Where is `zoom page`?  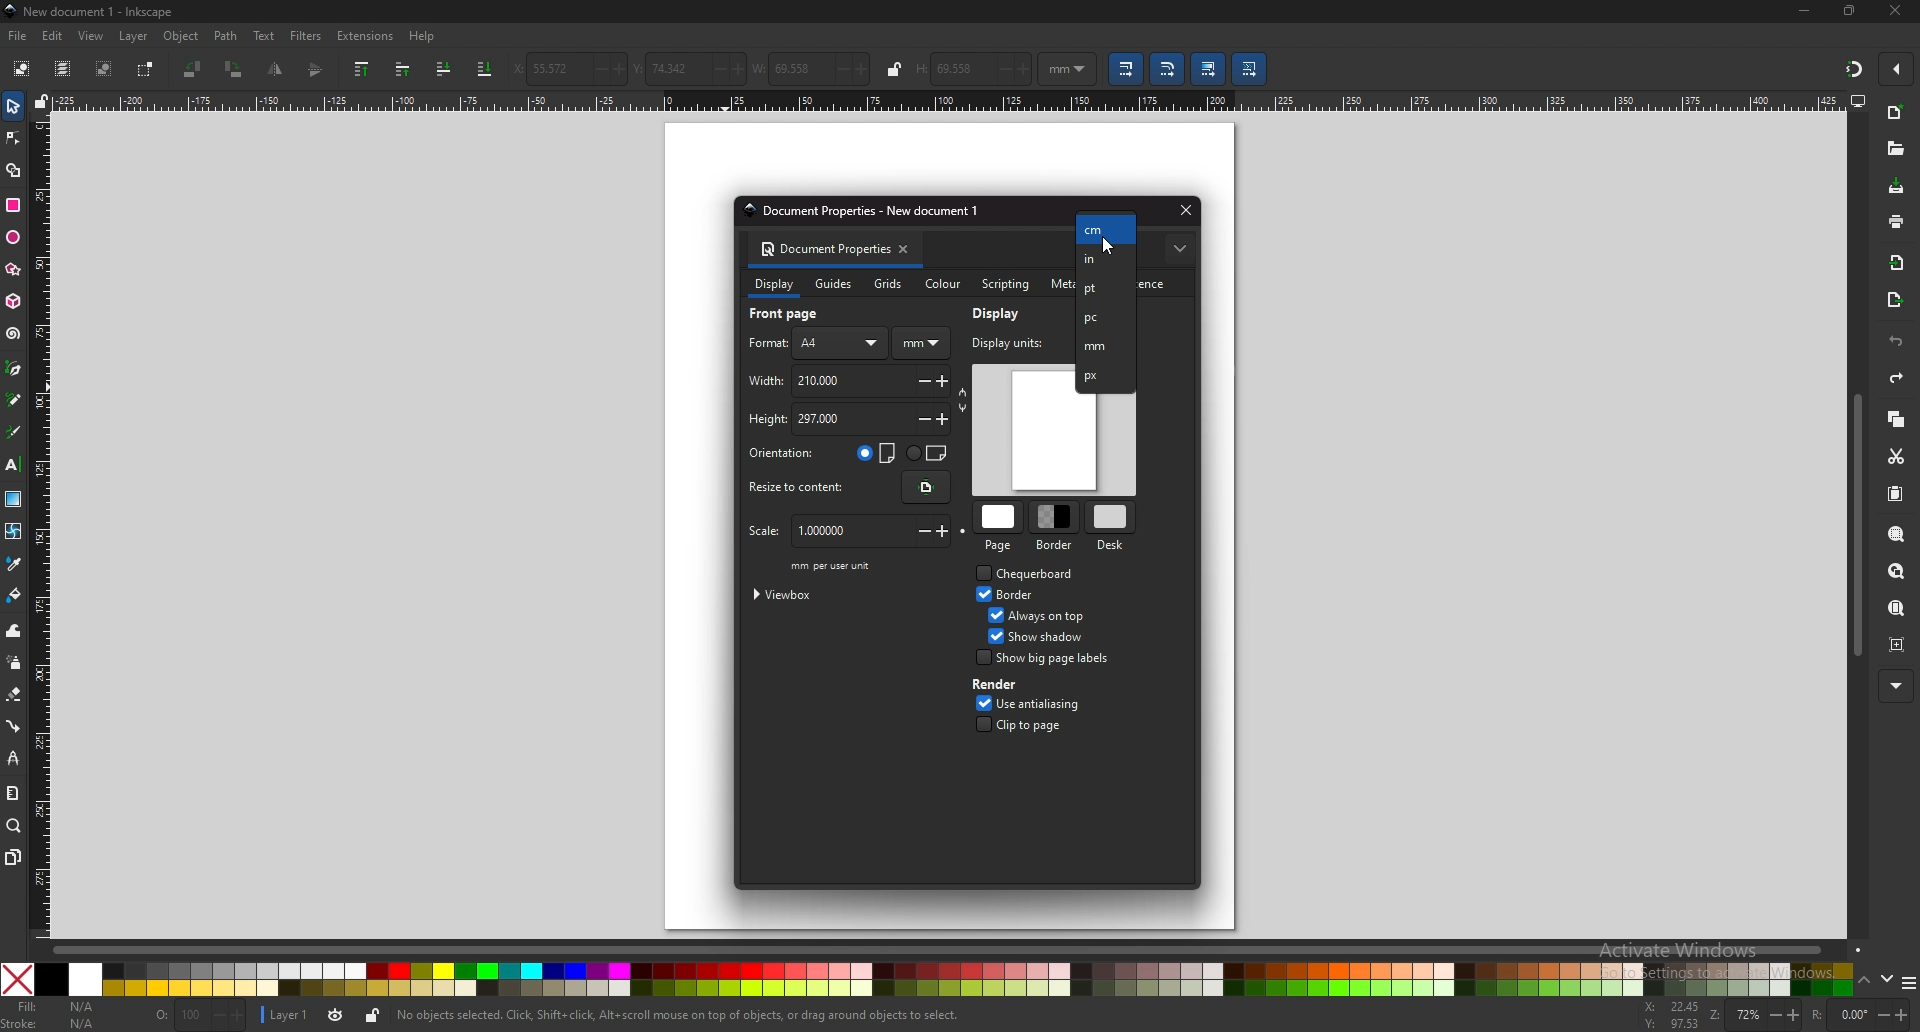
zoom page is located at coordinates (1897, 608).